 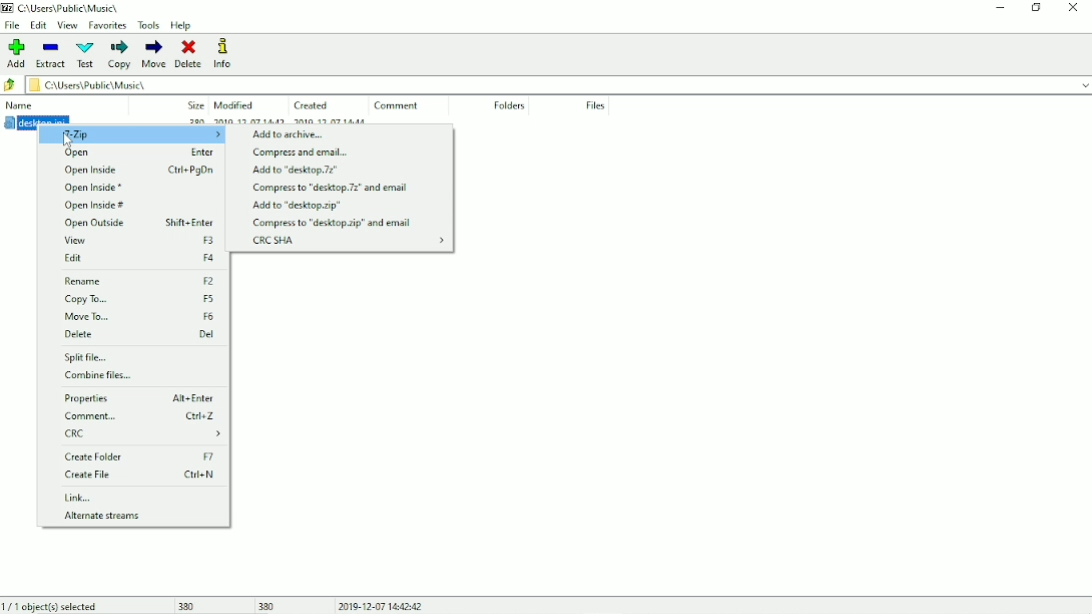 What do you see at coordinates (329, 189) in the screenshot?
I see `Compress to "desktop.7z" and email` at bounding box center [329, 189].